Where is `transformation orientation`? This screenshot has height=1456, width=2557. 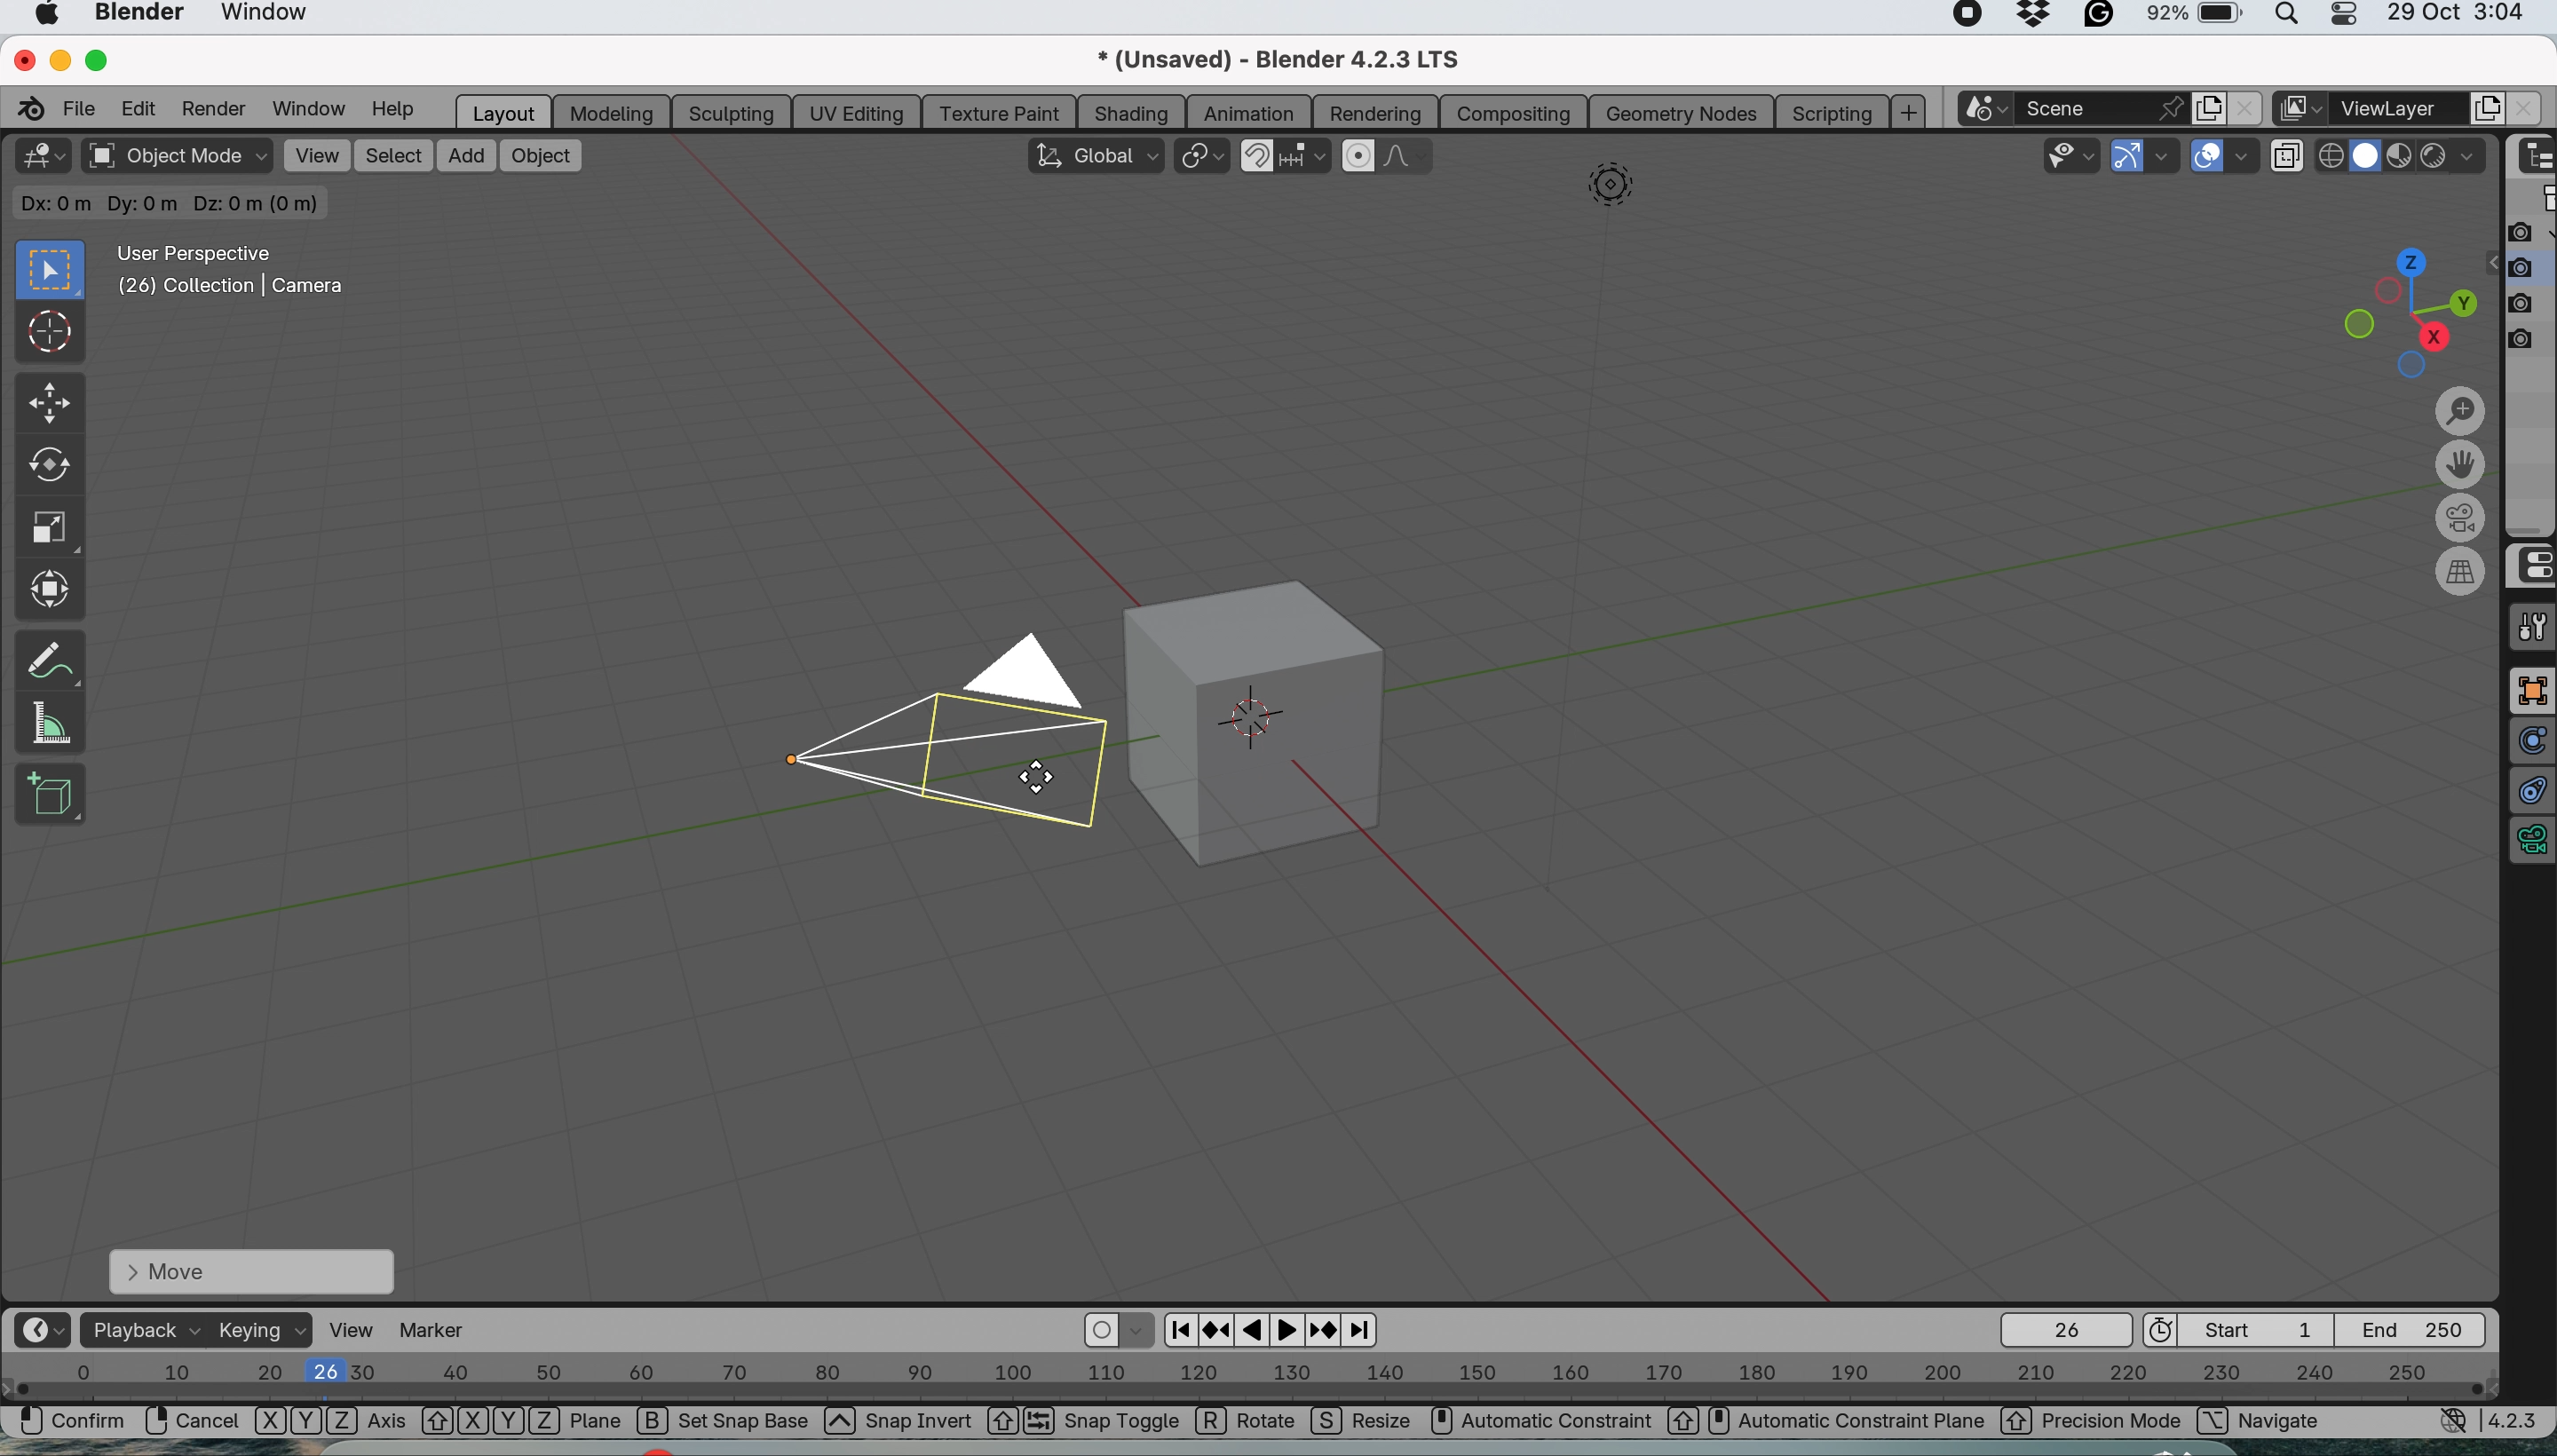
transformation orientation is located at coordinates (1093, 154).